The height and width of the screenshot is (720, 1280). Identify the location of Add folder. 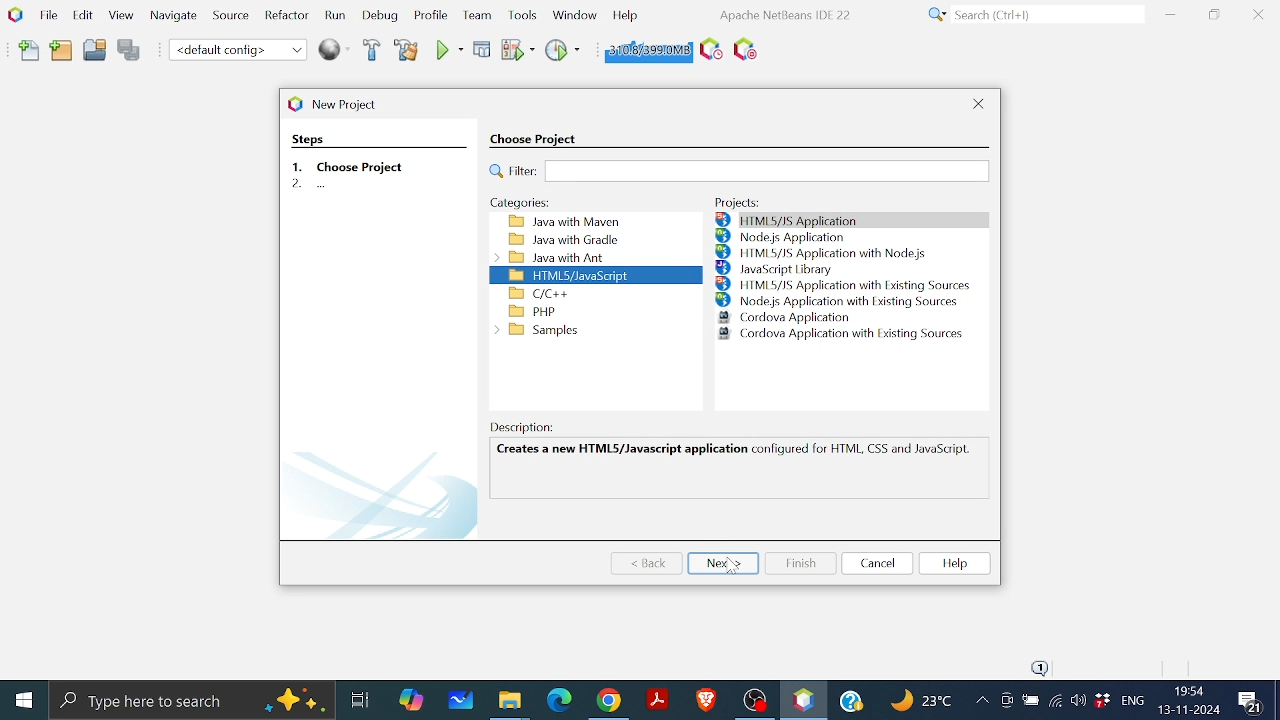
(62, 52).